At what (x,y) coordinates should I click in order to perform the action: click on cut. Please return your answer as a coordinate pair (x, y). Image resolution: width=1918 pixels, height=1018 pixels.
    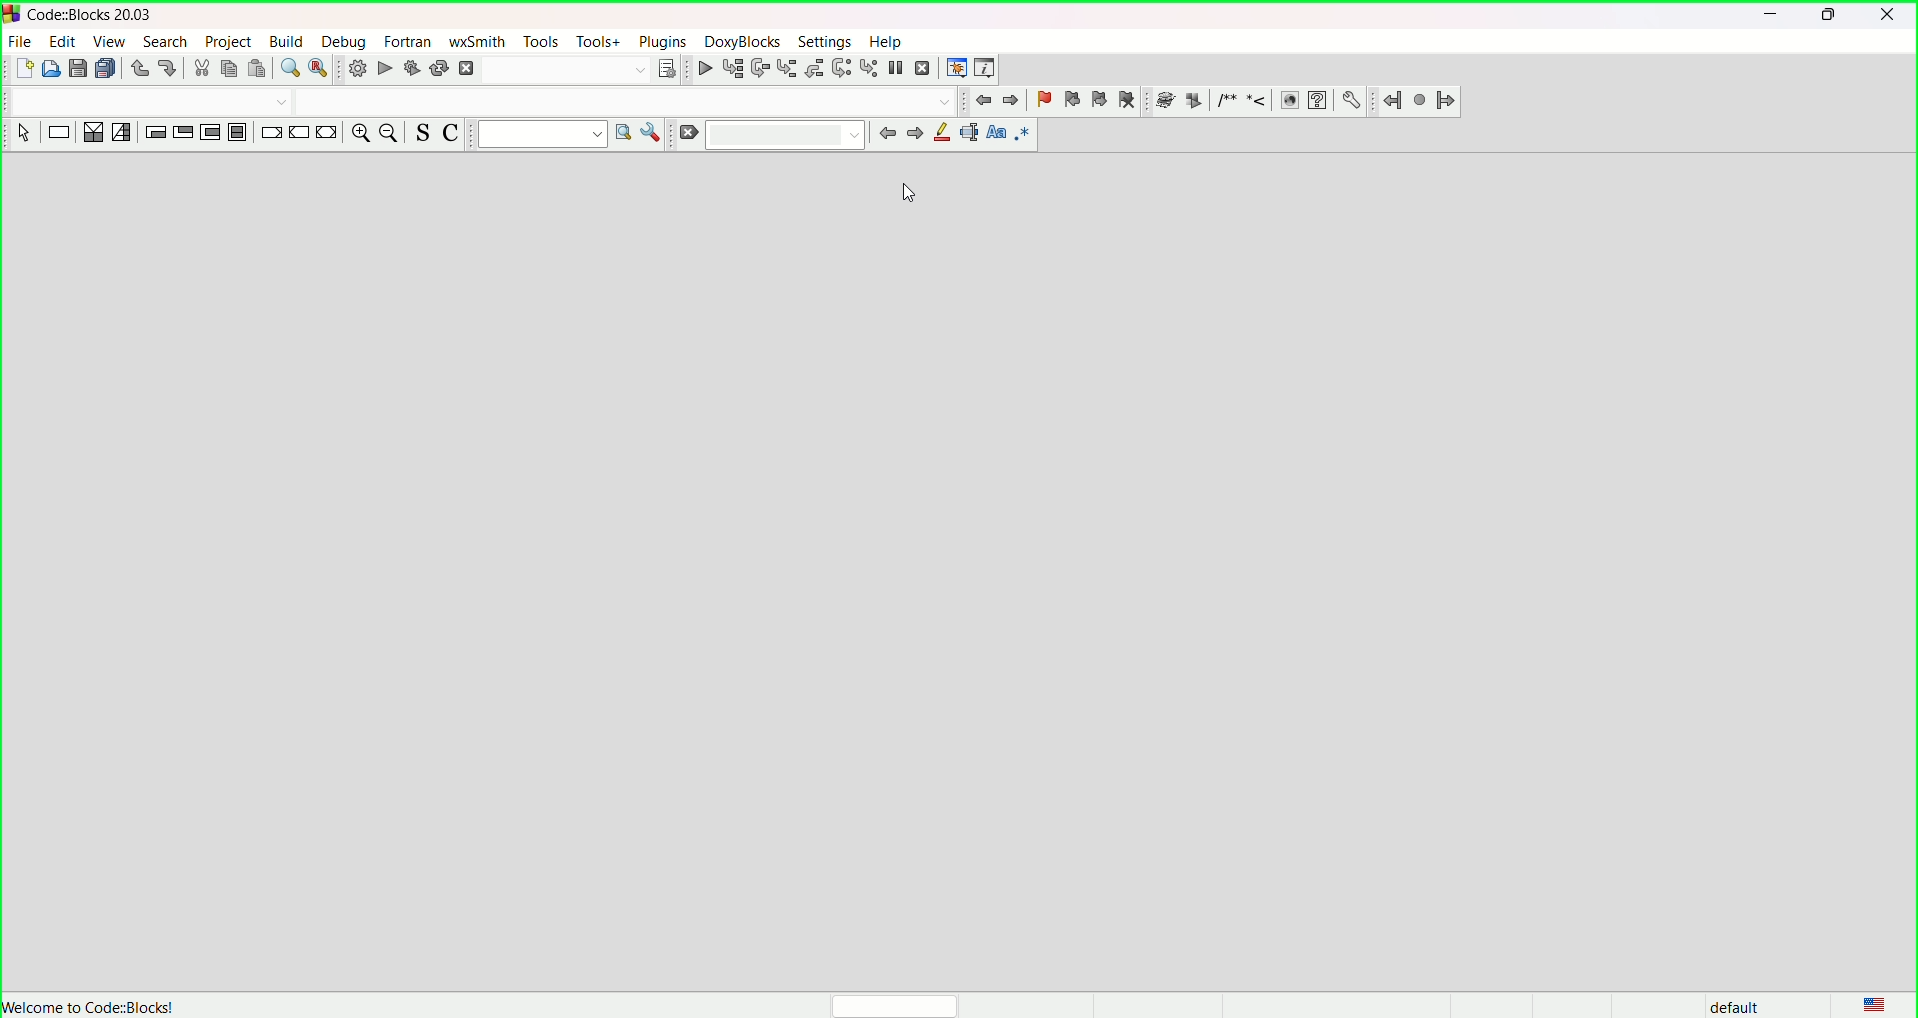
    Looking at the image, I should click on (200, 70).